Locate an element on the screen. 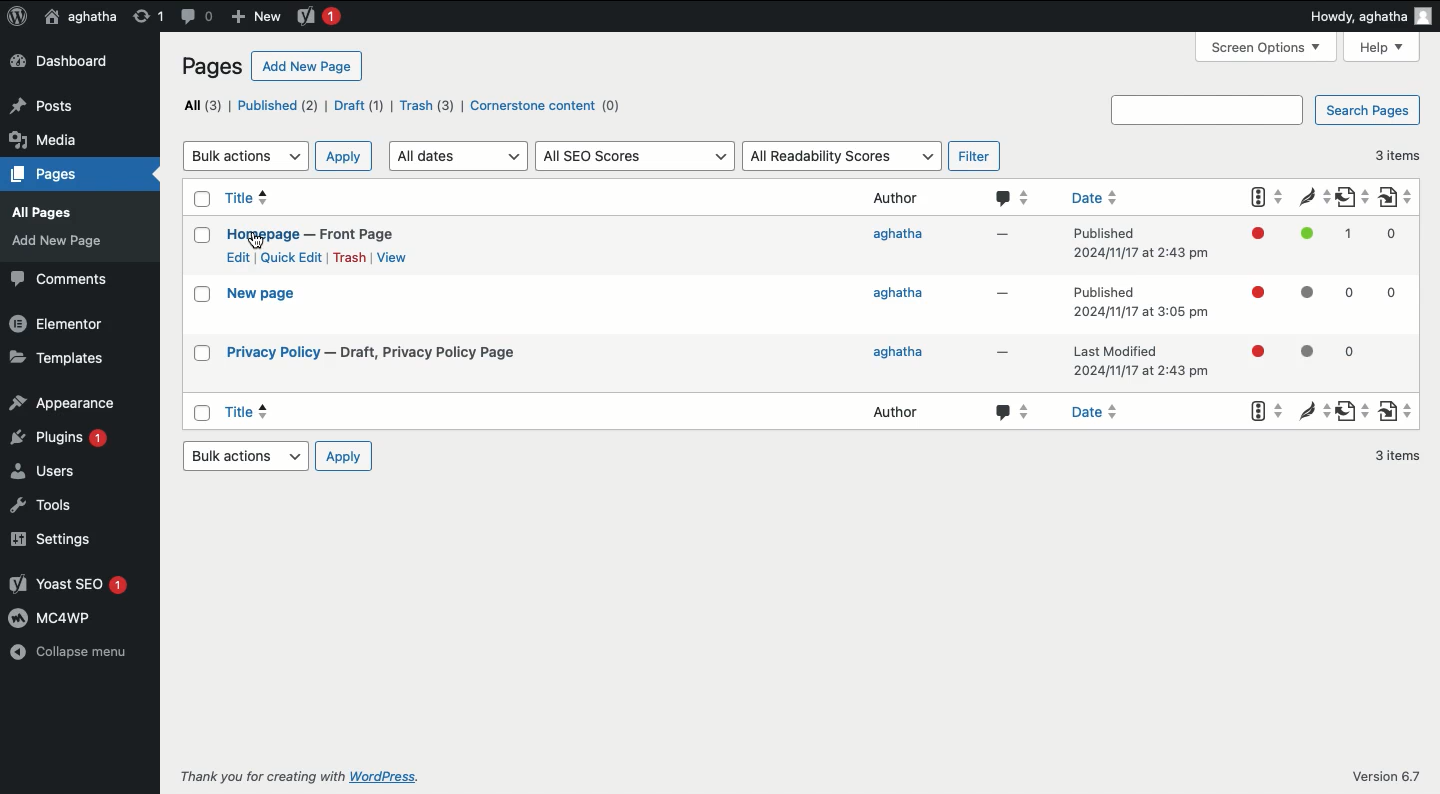 The height and width of the screenshot is (794, 1440). Pages is located at coordinates (46, 243).